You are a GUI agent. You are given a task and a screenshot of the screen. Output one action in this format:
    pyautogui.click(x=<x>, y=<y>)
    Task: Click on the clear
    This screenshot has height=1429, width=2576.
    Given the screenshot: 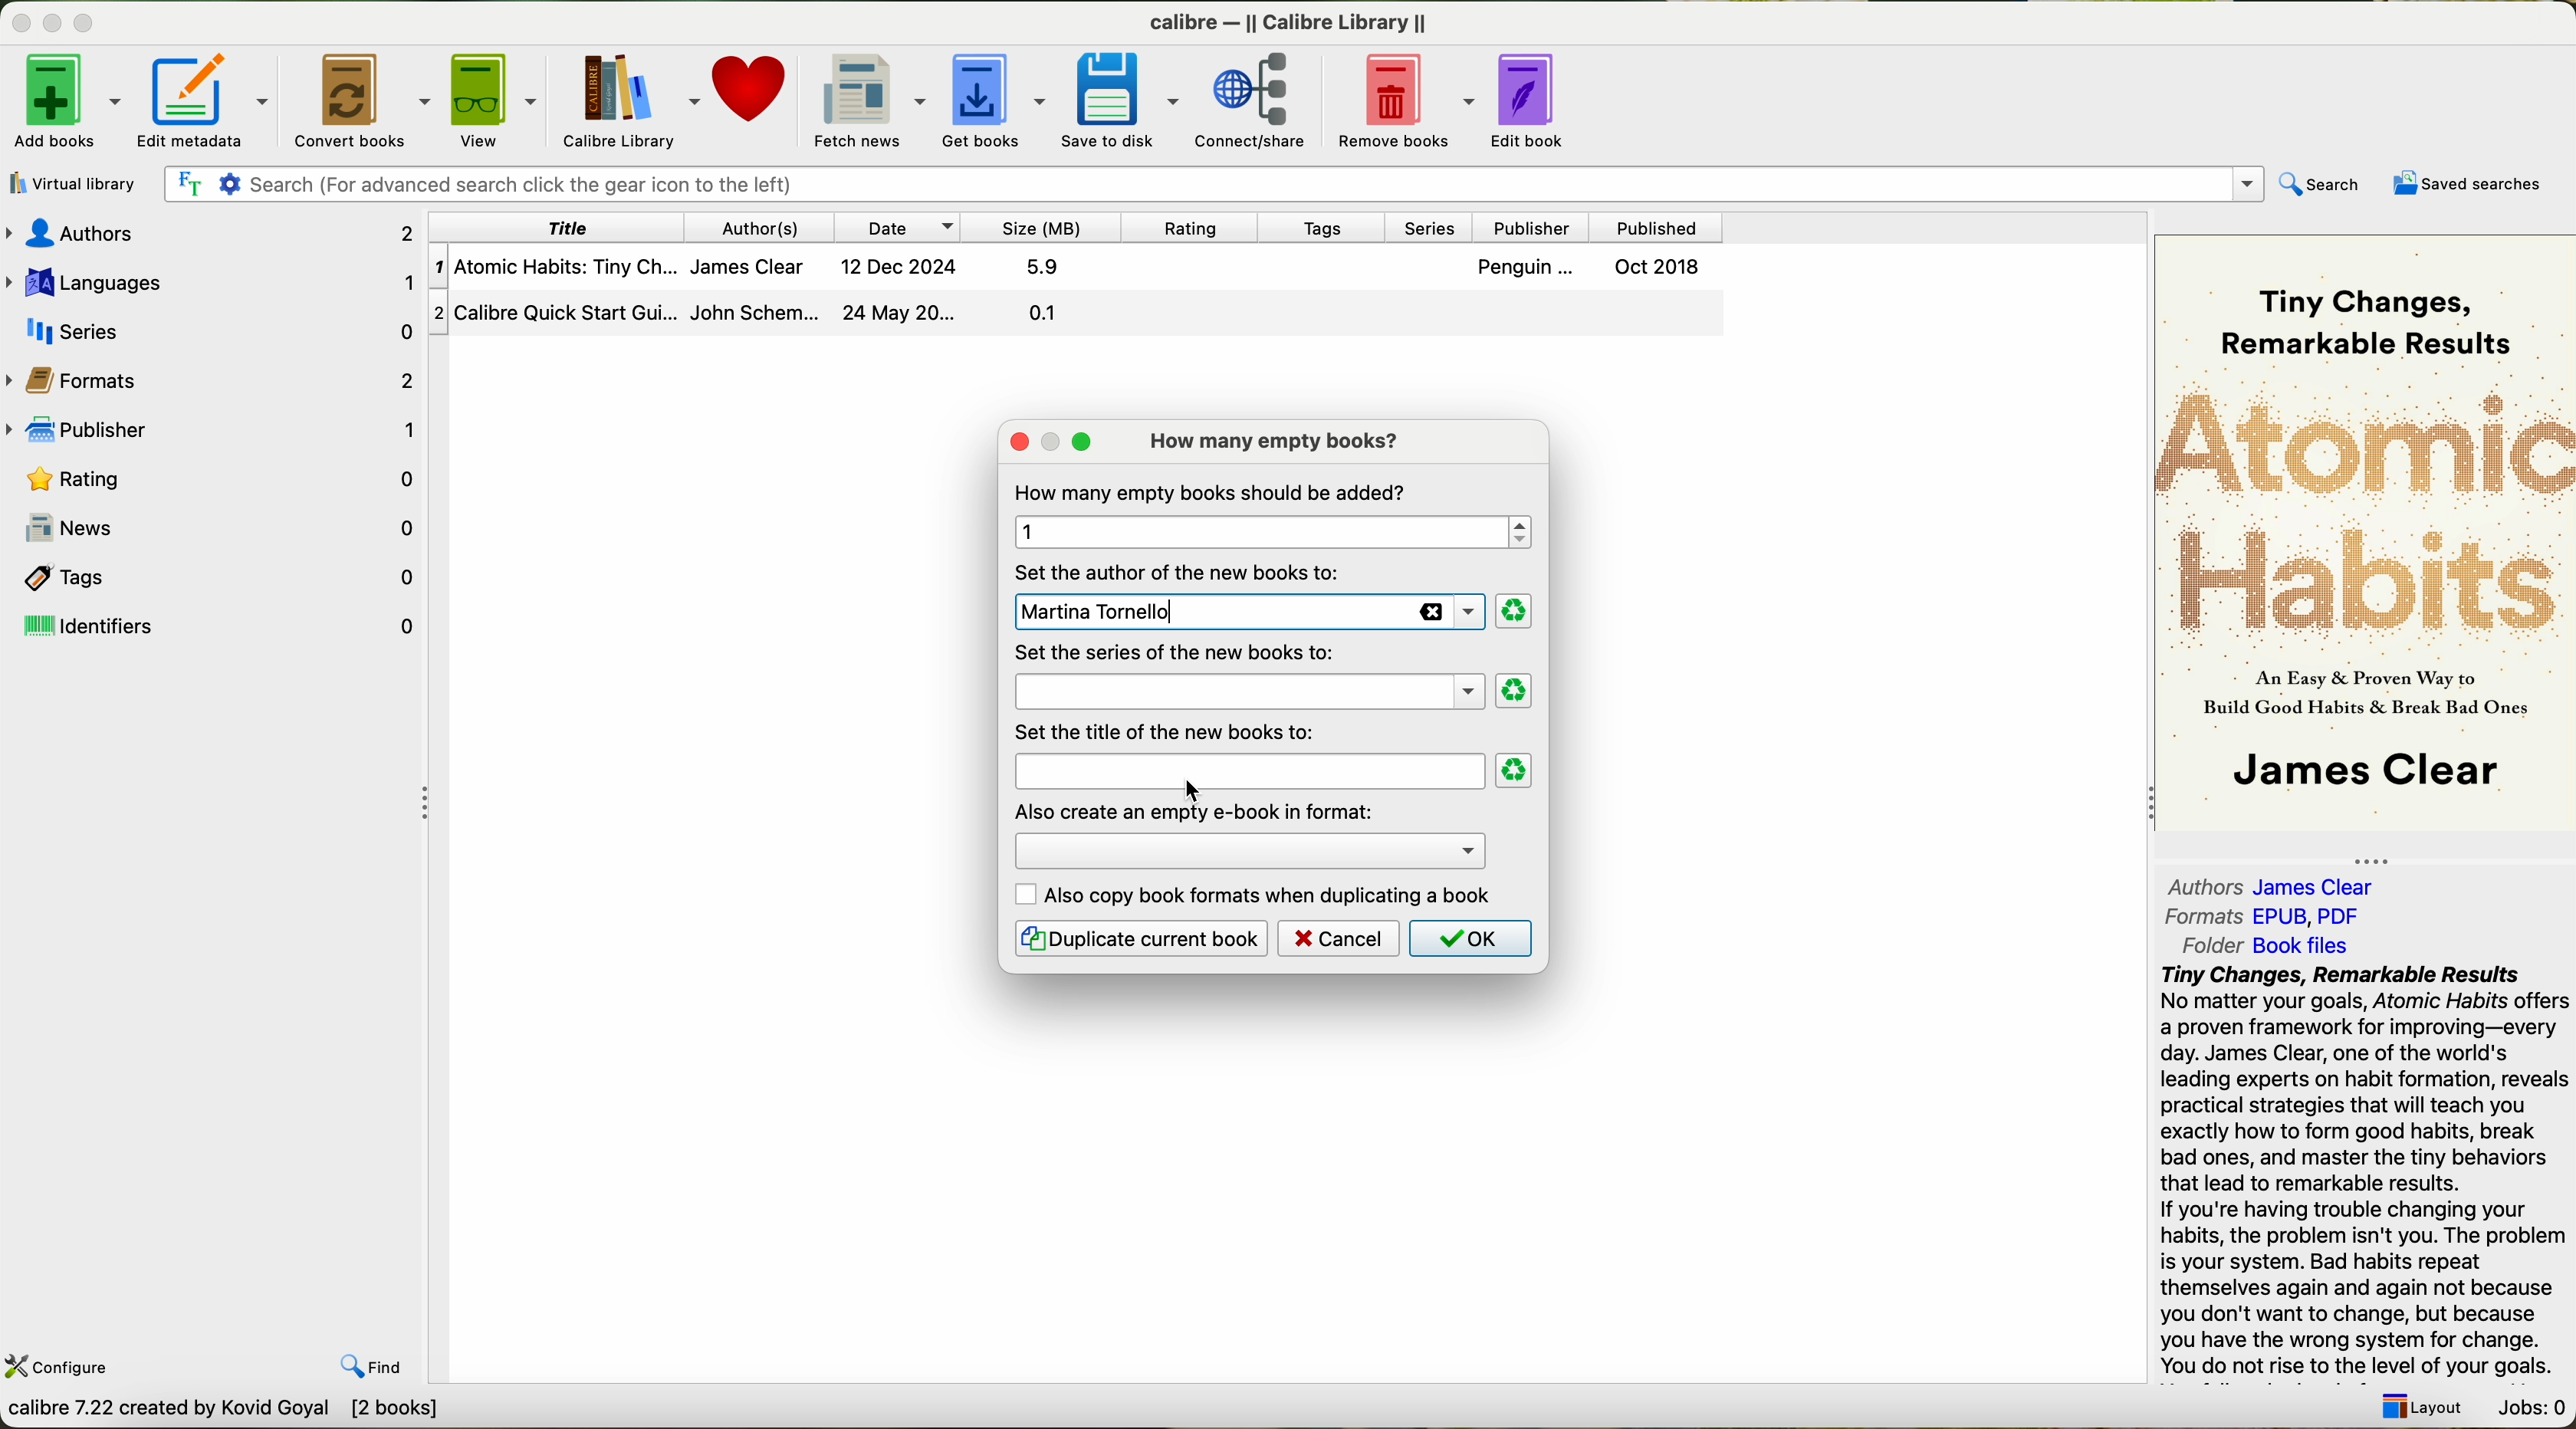 What is the action you would take?
    pyautogui.click(x=1513, y=612)
    